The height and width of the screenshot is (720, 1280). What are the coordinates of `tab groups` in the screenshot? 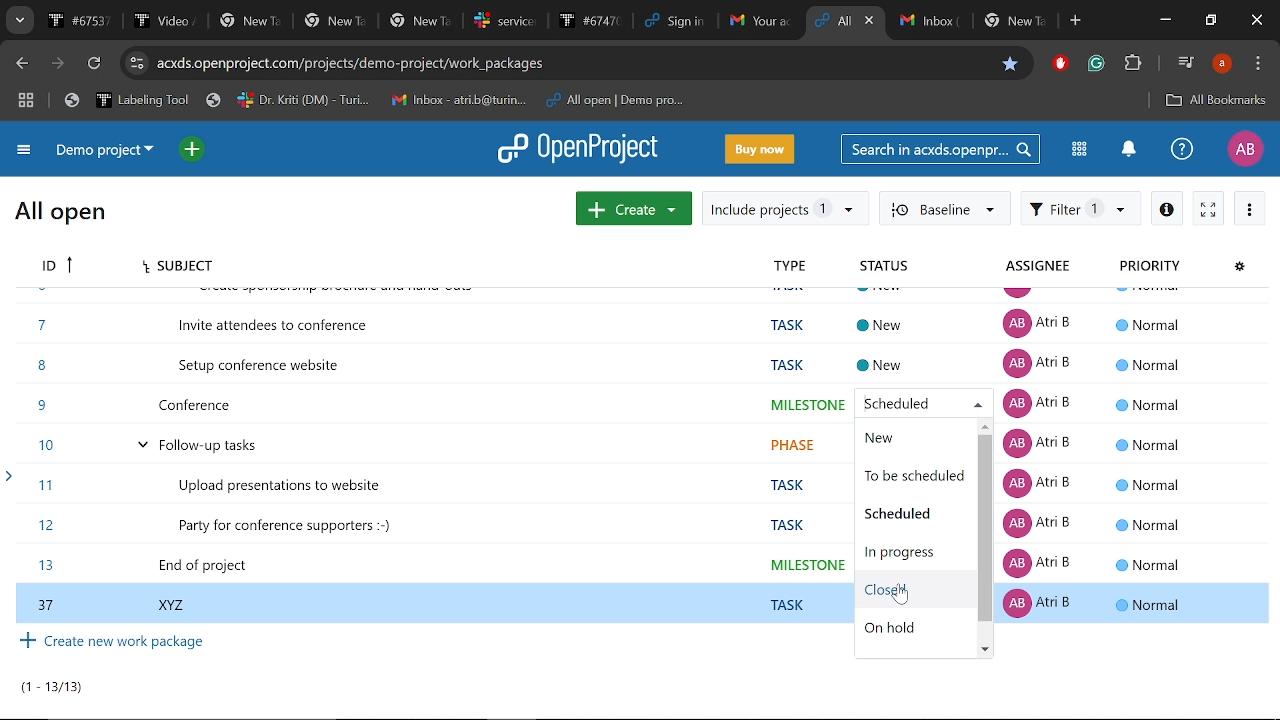 It's located at (24, 100).